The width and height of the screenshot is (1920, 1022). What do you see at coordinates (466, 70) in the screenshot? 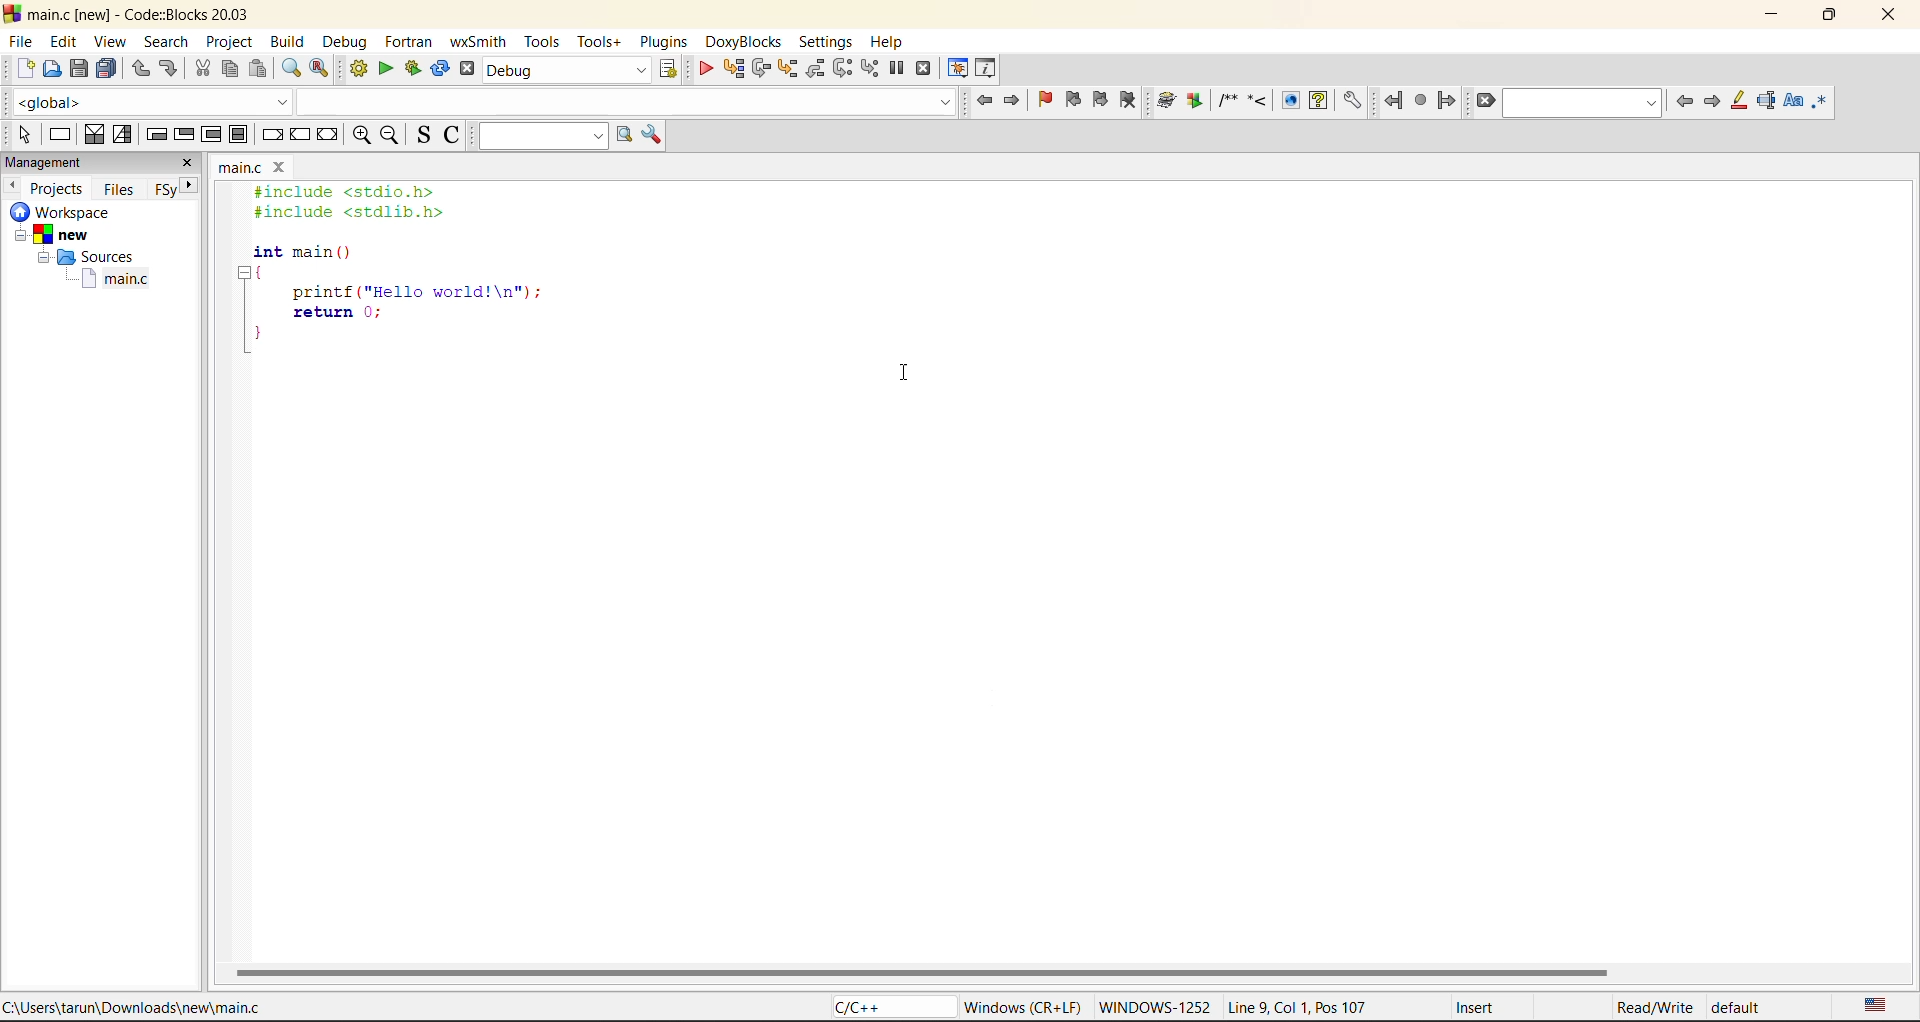
I see `abort` at bounding box center [466, 70].